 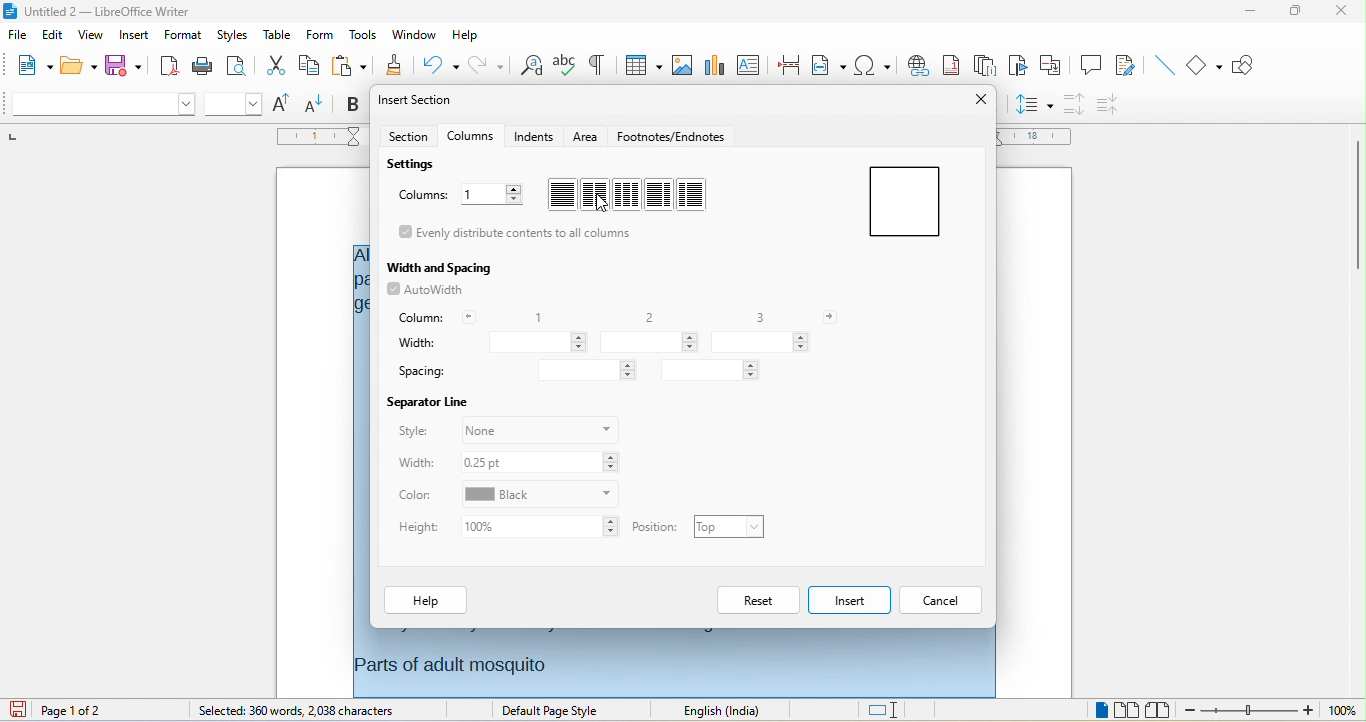 What do you see at coordinates (182, 35) in the screenshot?
I see `format` at bounding box center [182, 35].